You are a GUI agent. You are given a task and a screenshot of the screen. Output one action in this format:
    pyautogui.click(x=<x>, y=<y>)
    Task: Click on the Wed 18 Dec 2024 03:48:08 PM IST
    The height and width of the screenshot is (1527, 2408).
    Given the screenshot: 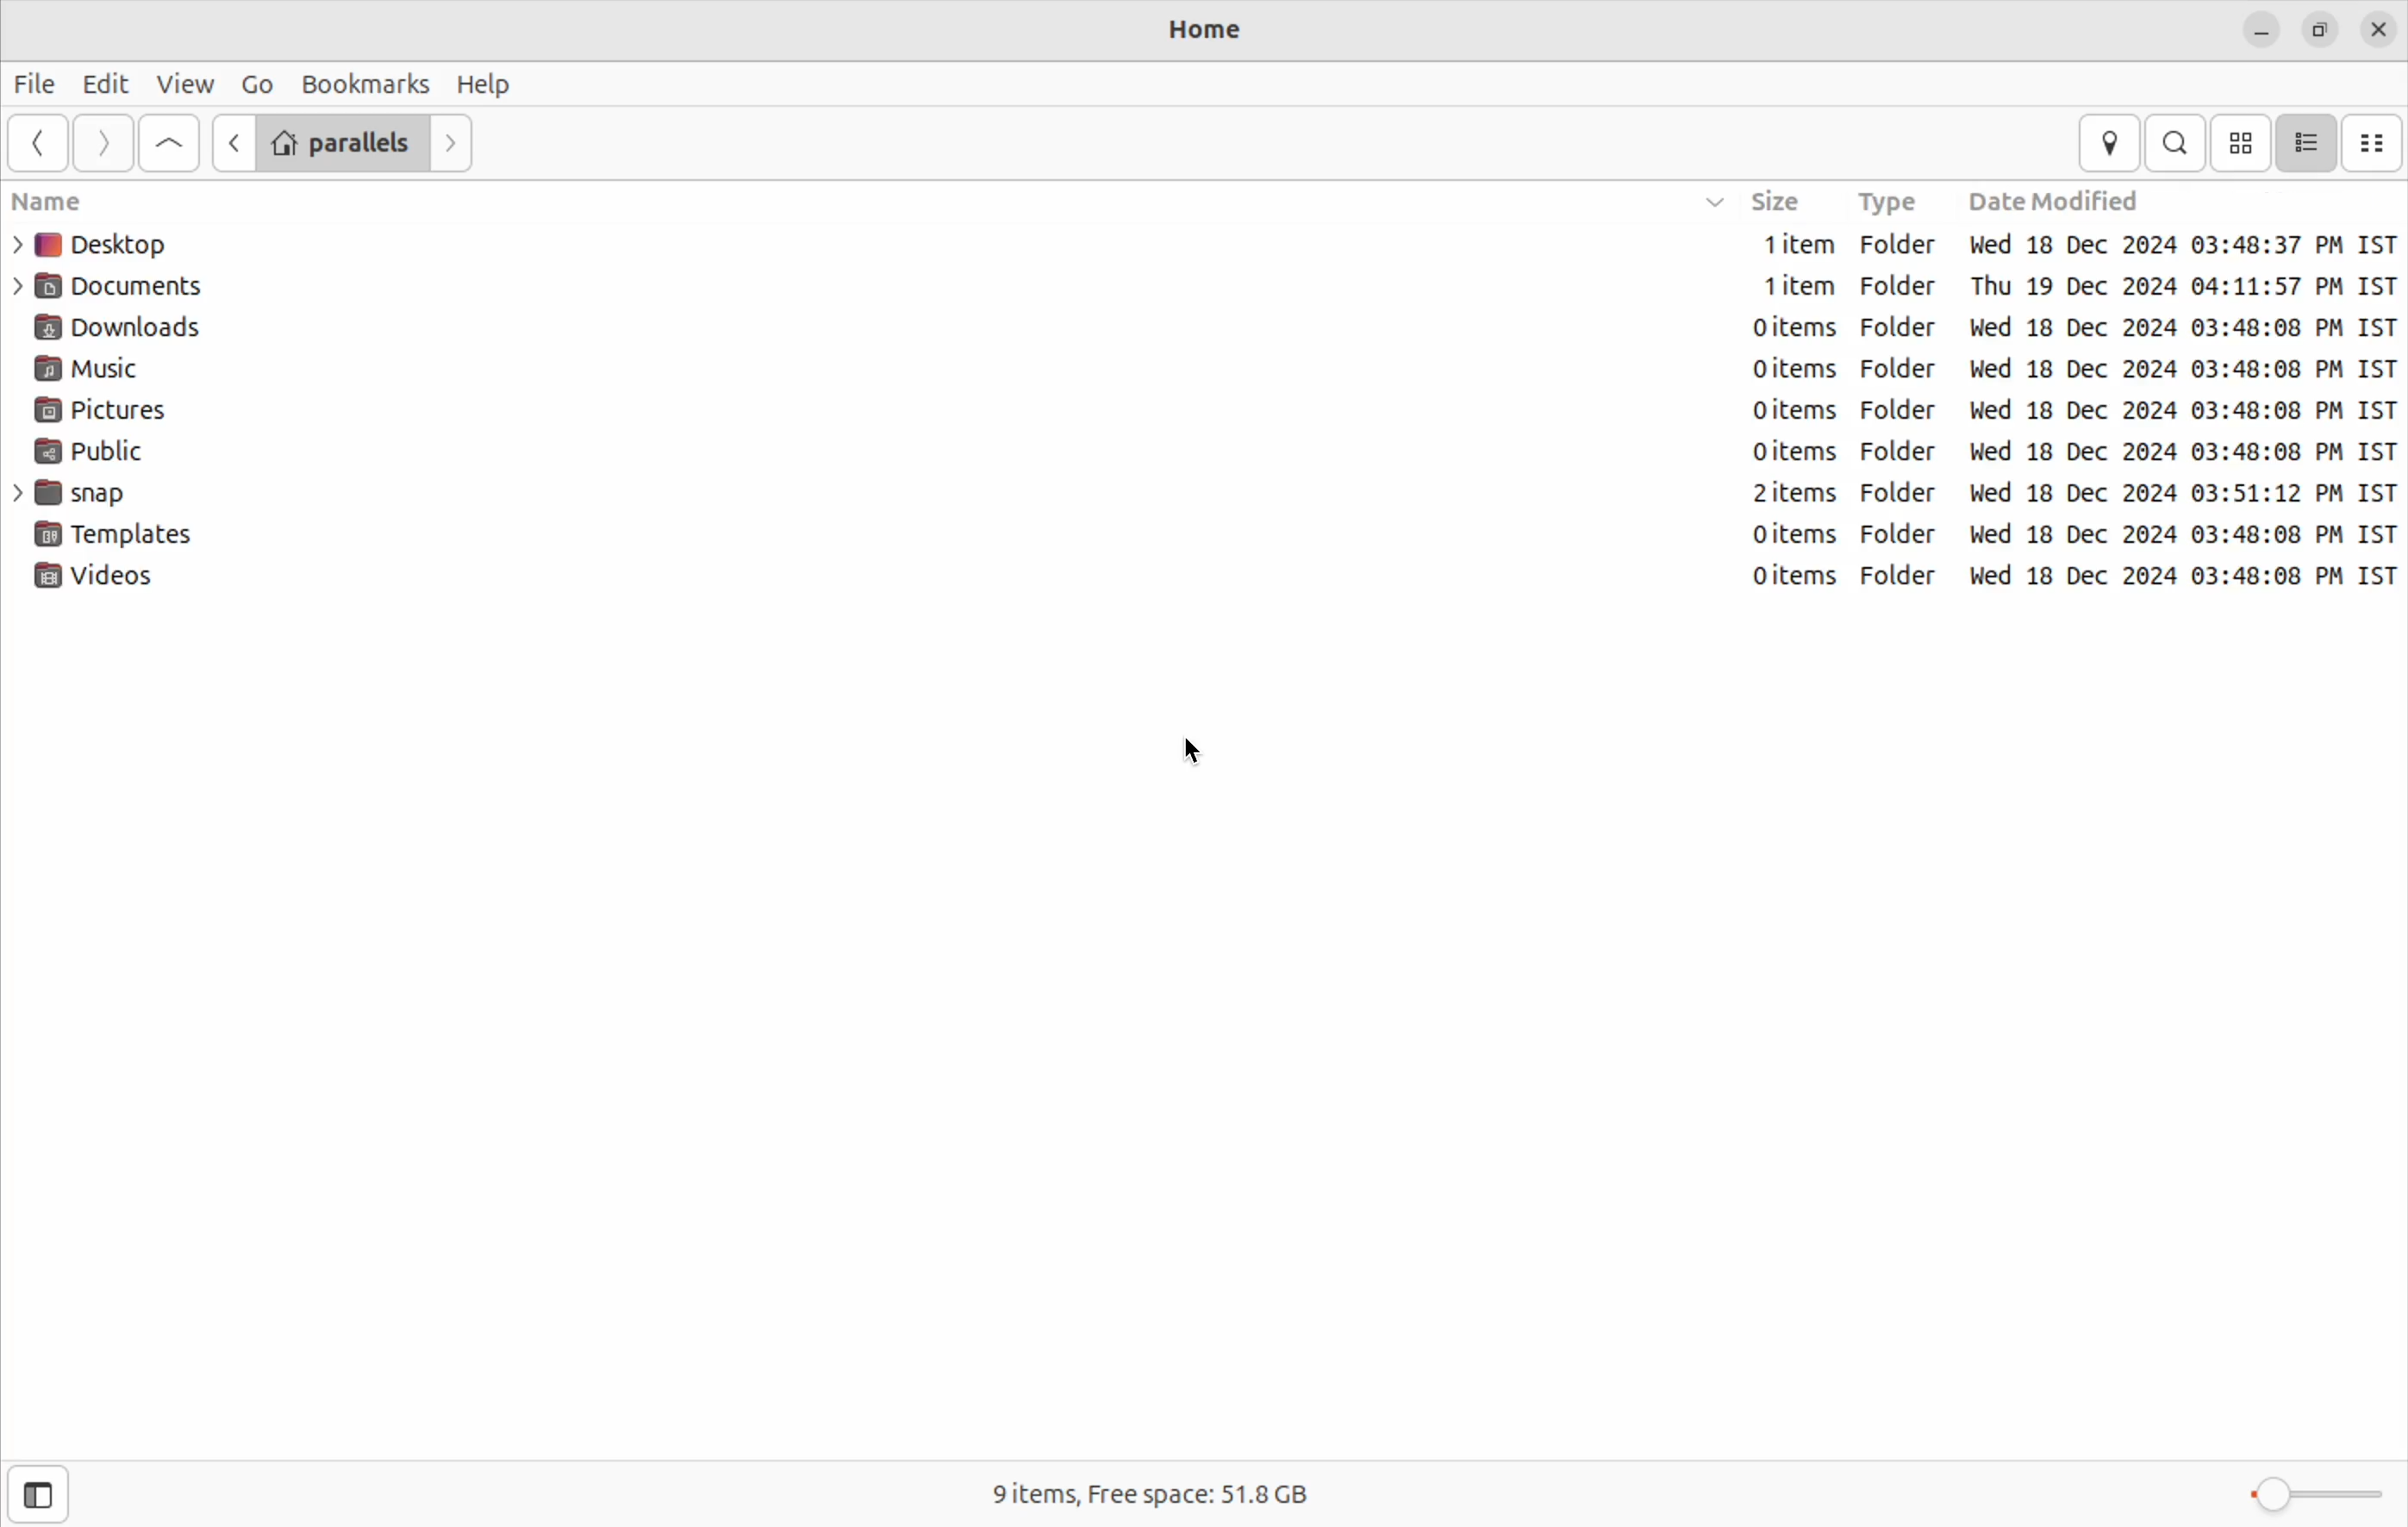 What is the action you would take?
    pyautogui.click(x=2179, y=576)
    